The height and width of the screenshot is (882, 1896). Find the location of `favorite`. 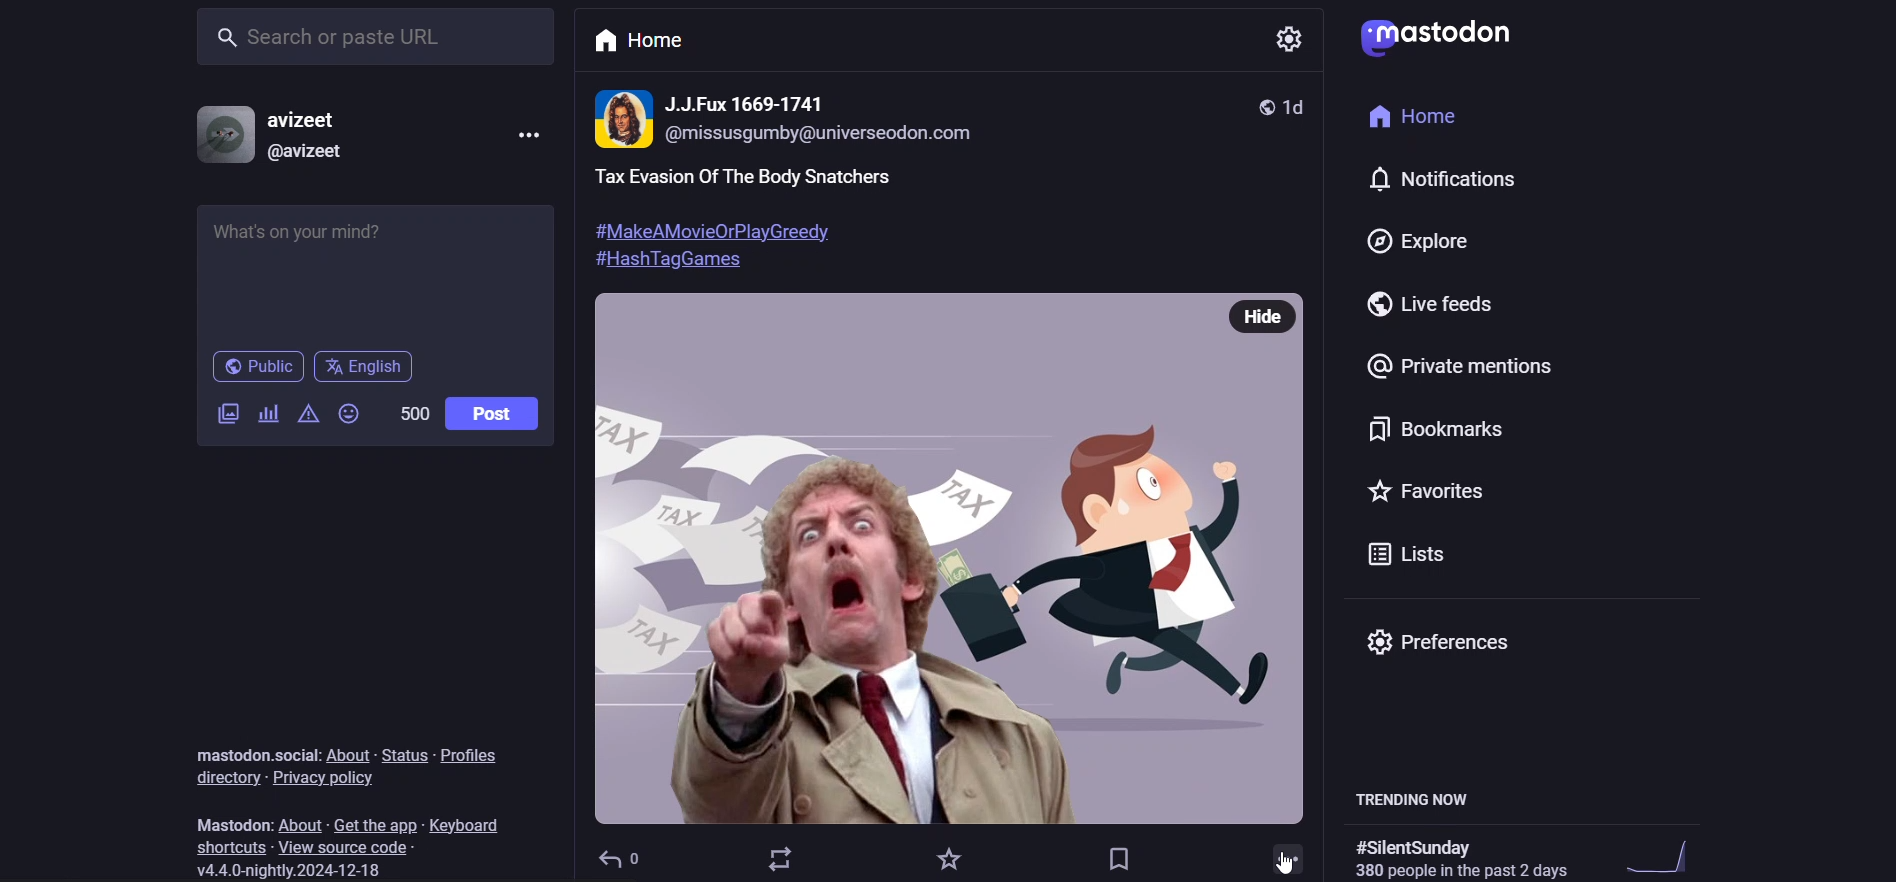

favorite is located at coordinates (1439, 491).